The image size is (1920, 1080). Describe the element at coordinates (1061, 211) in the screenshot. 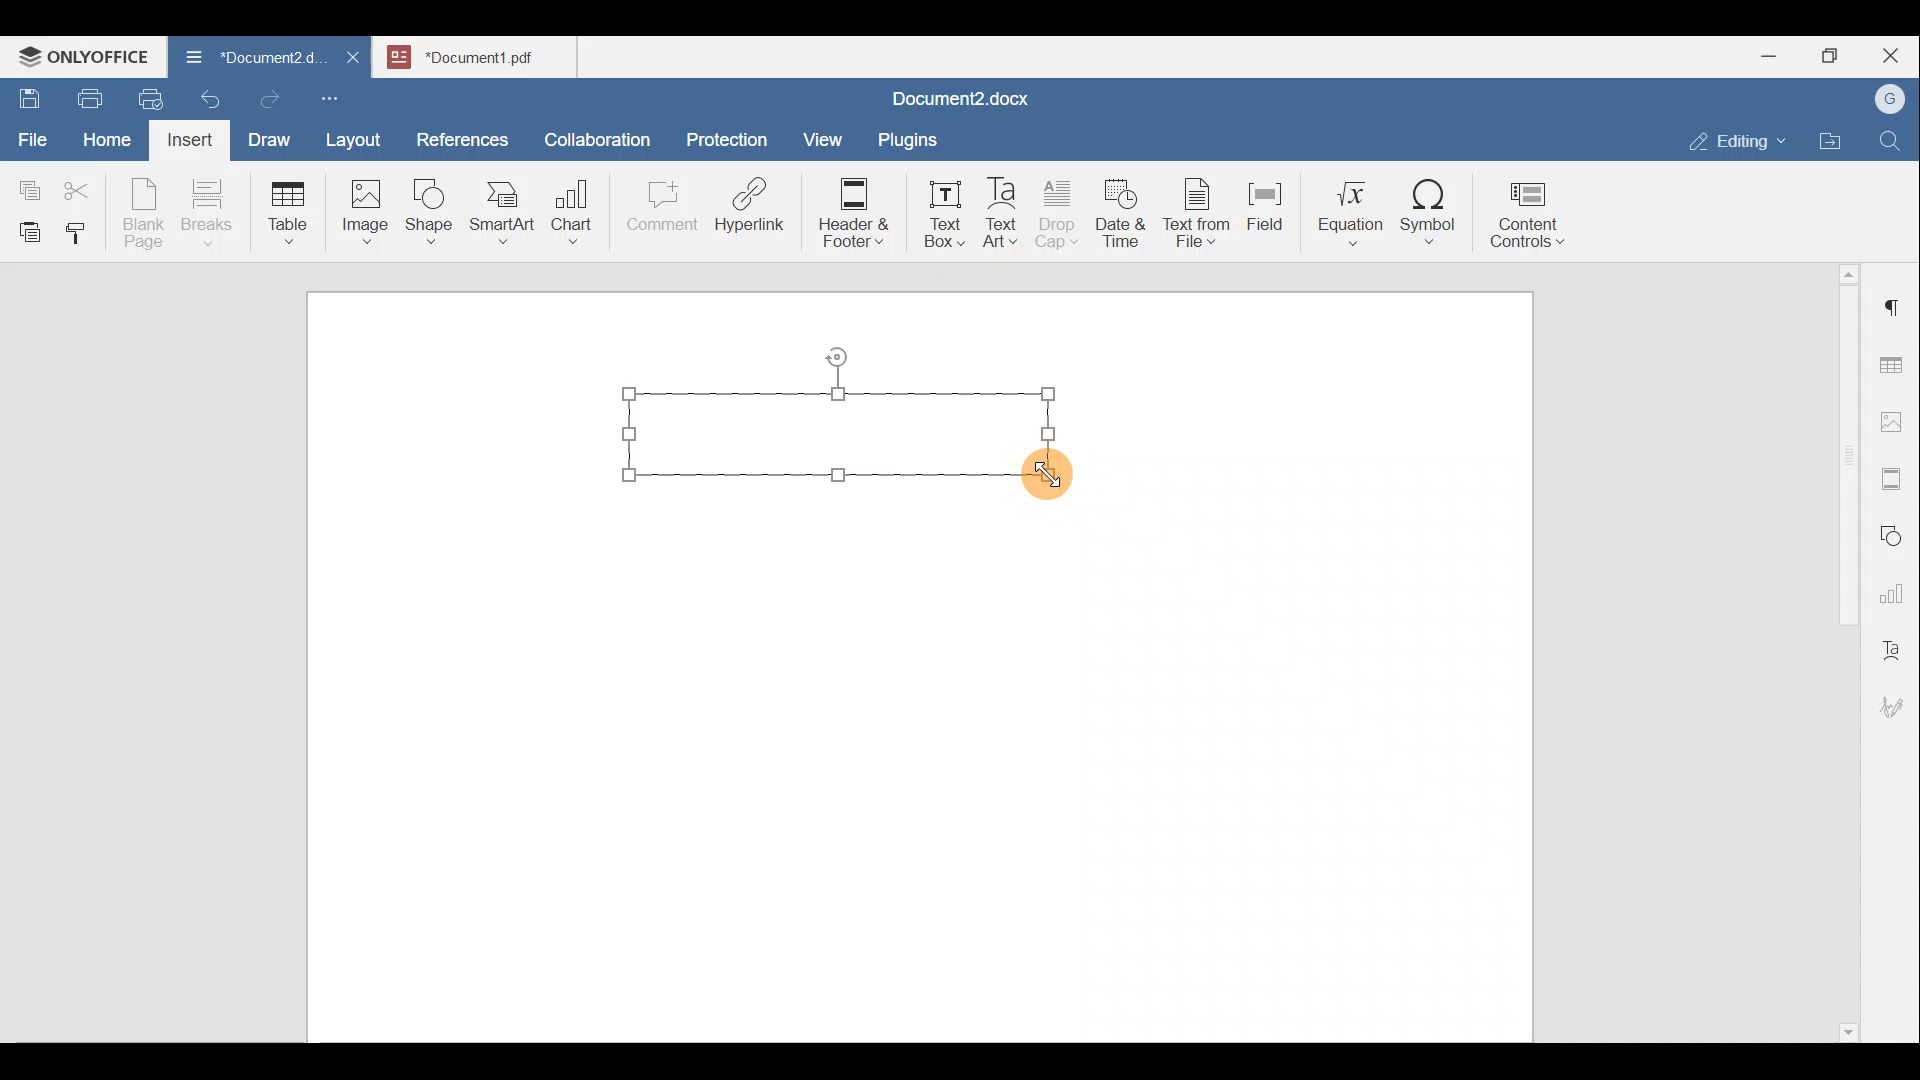

I see `Drop cap` at that location.